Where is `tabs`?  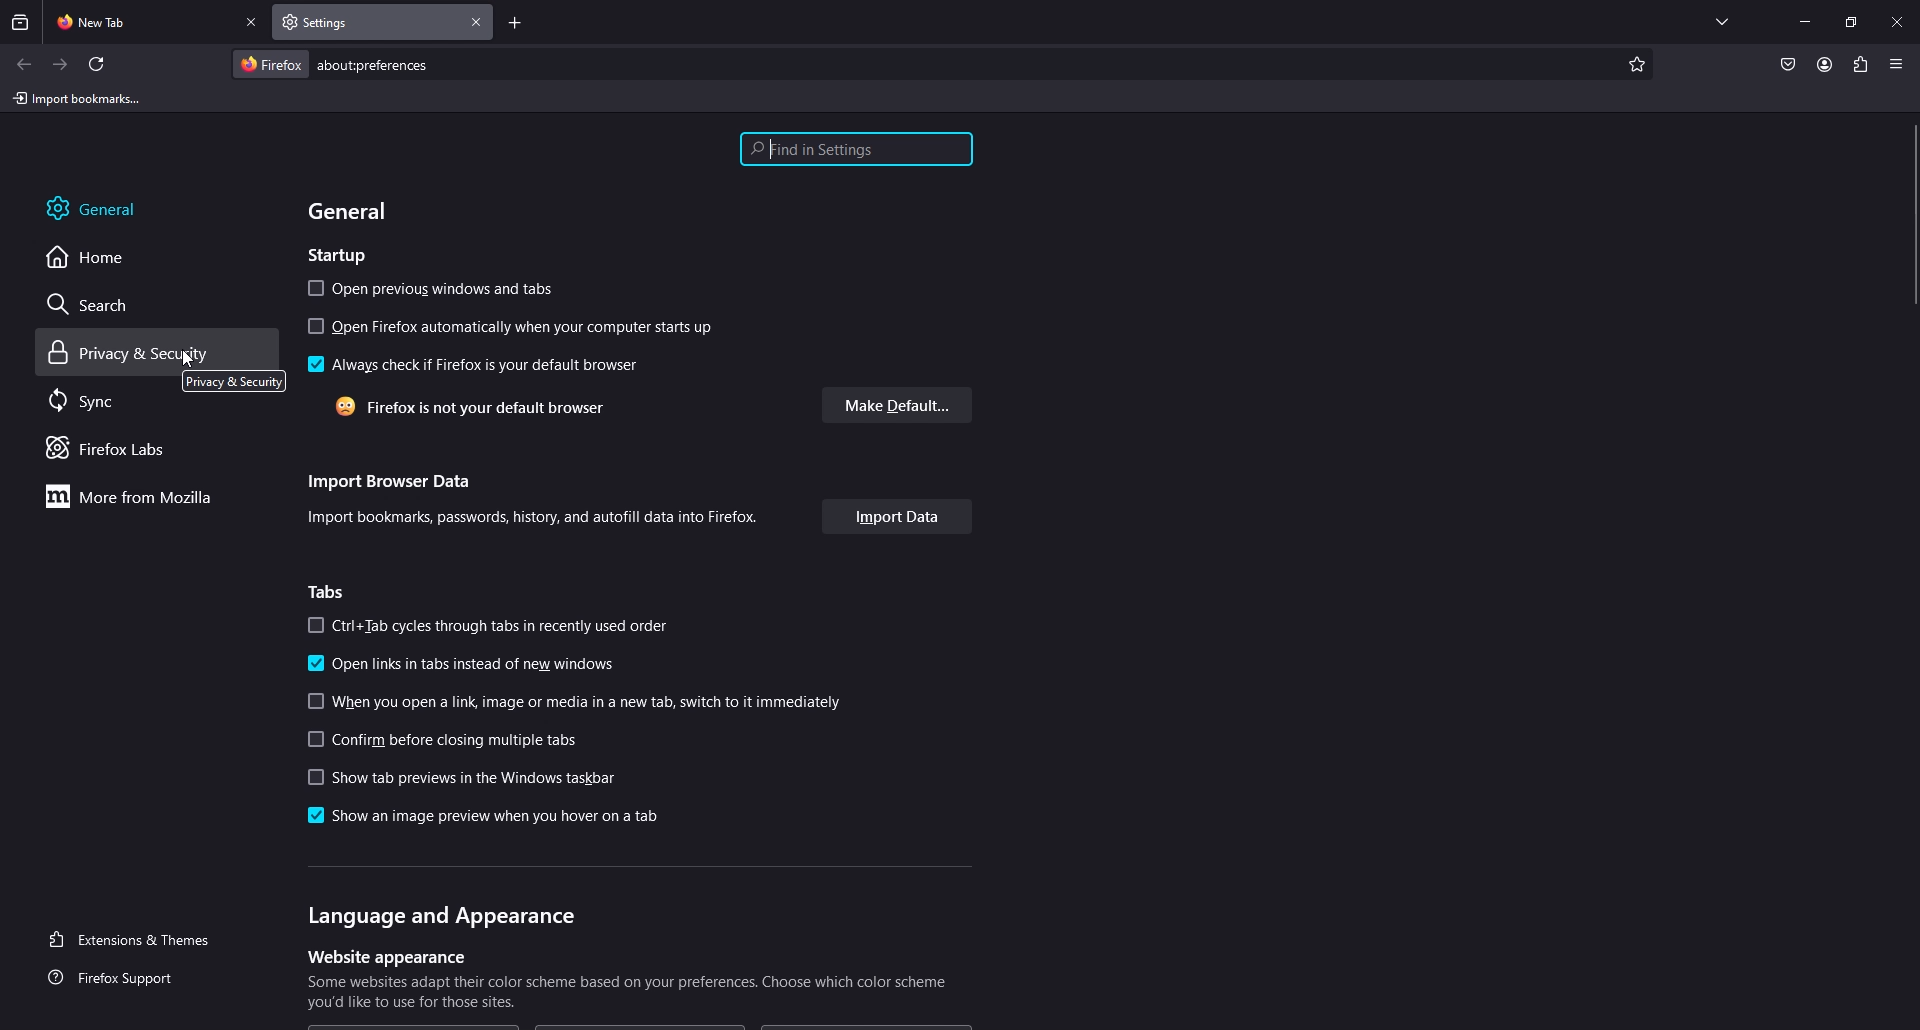 tabs is located at coordinates (332, 592).